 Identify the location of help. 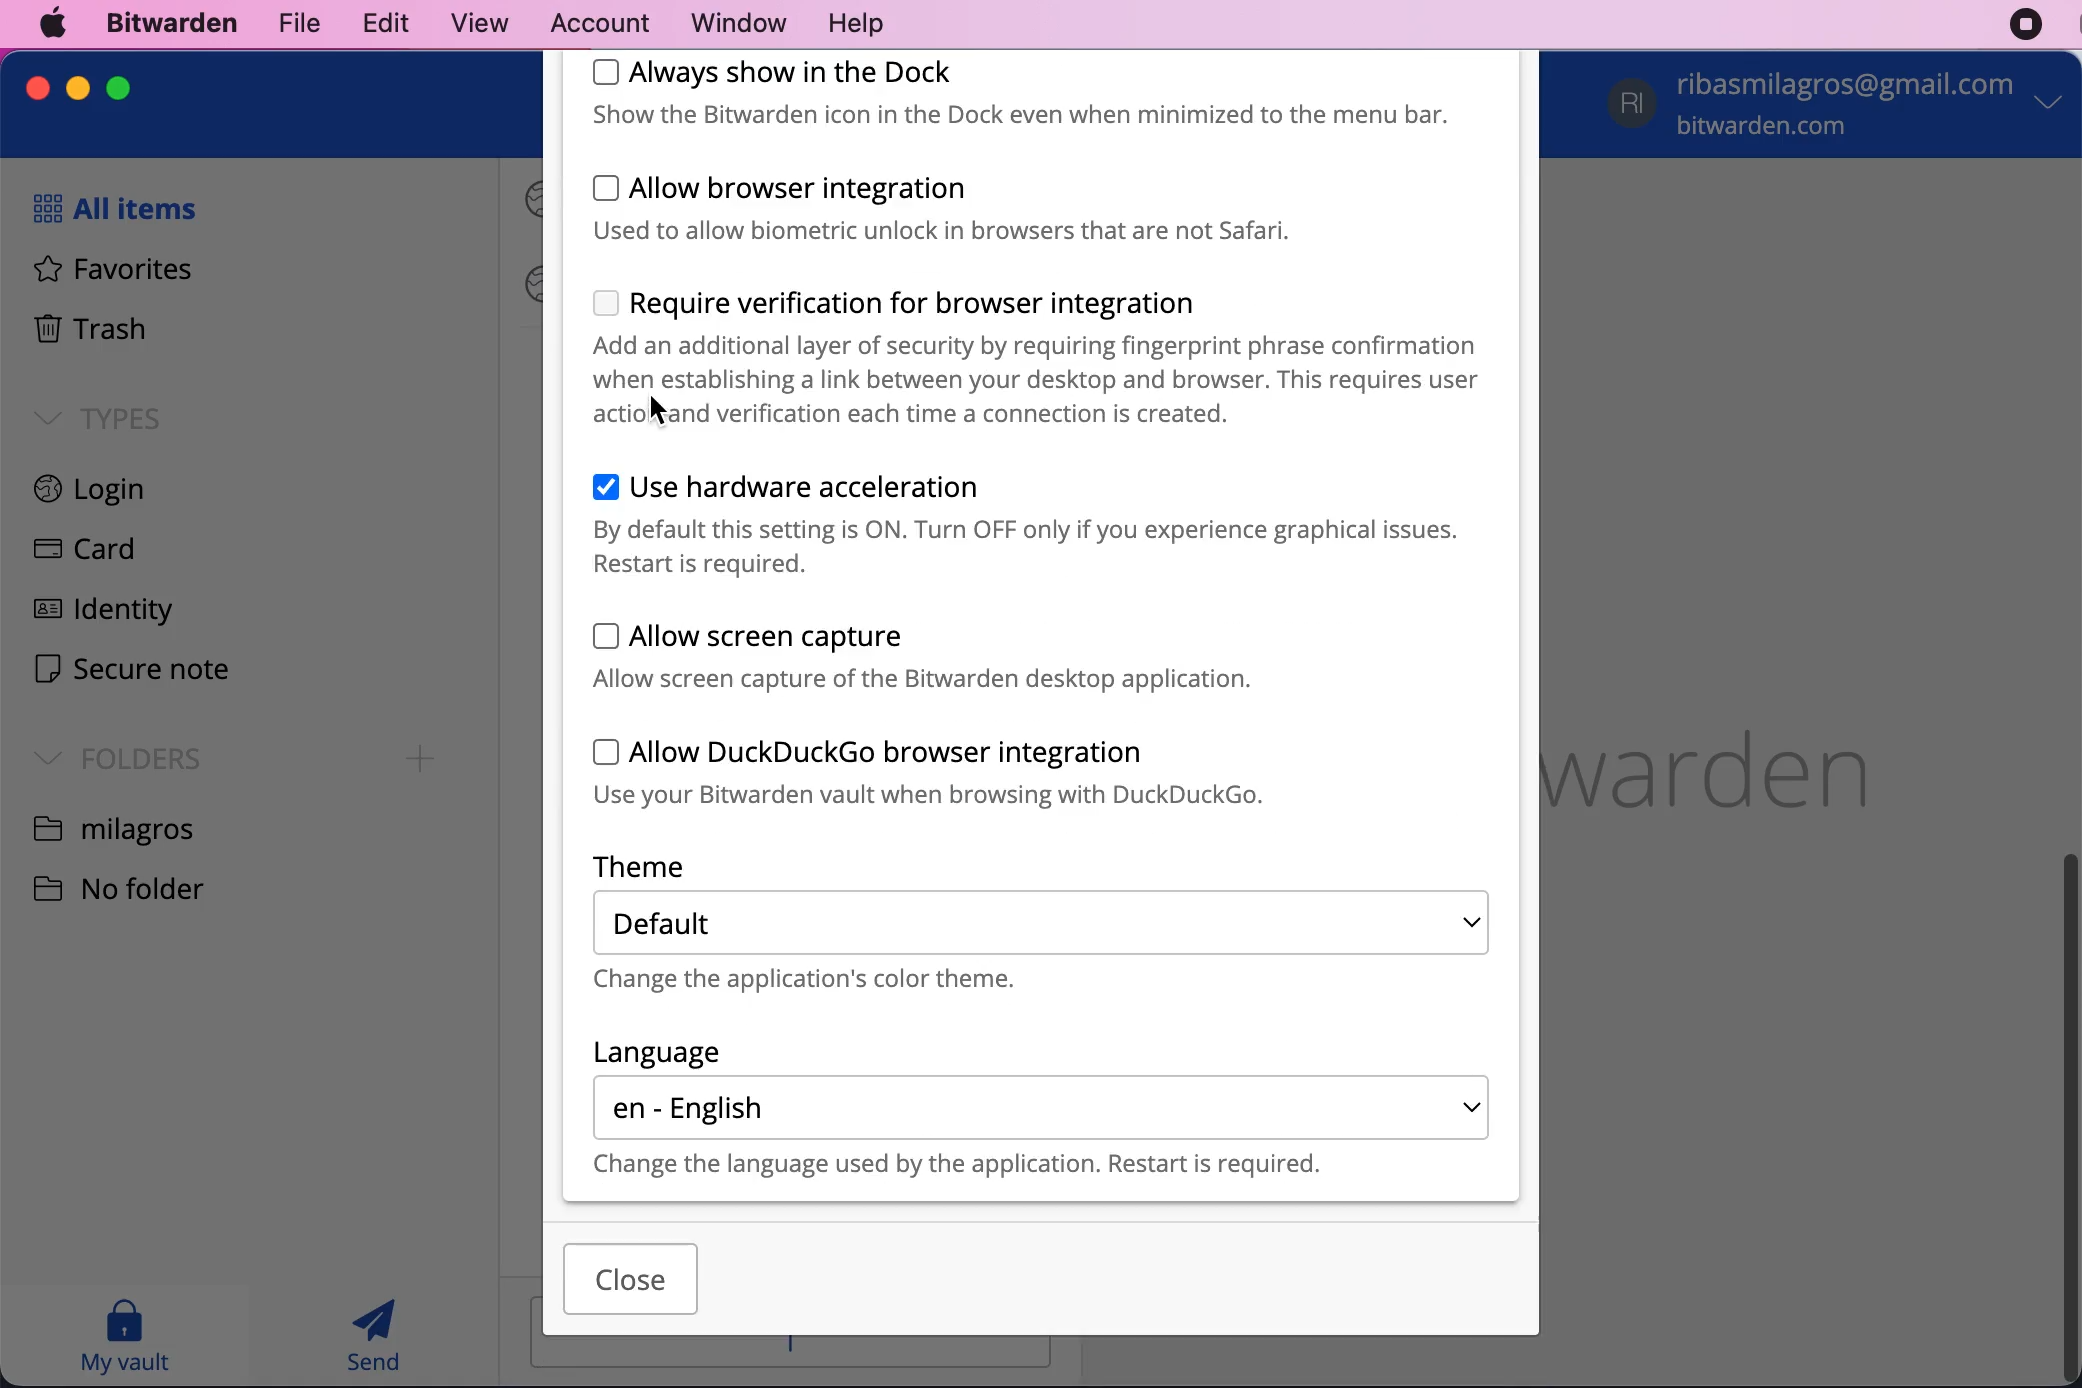
(855, 25).